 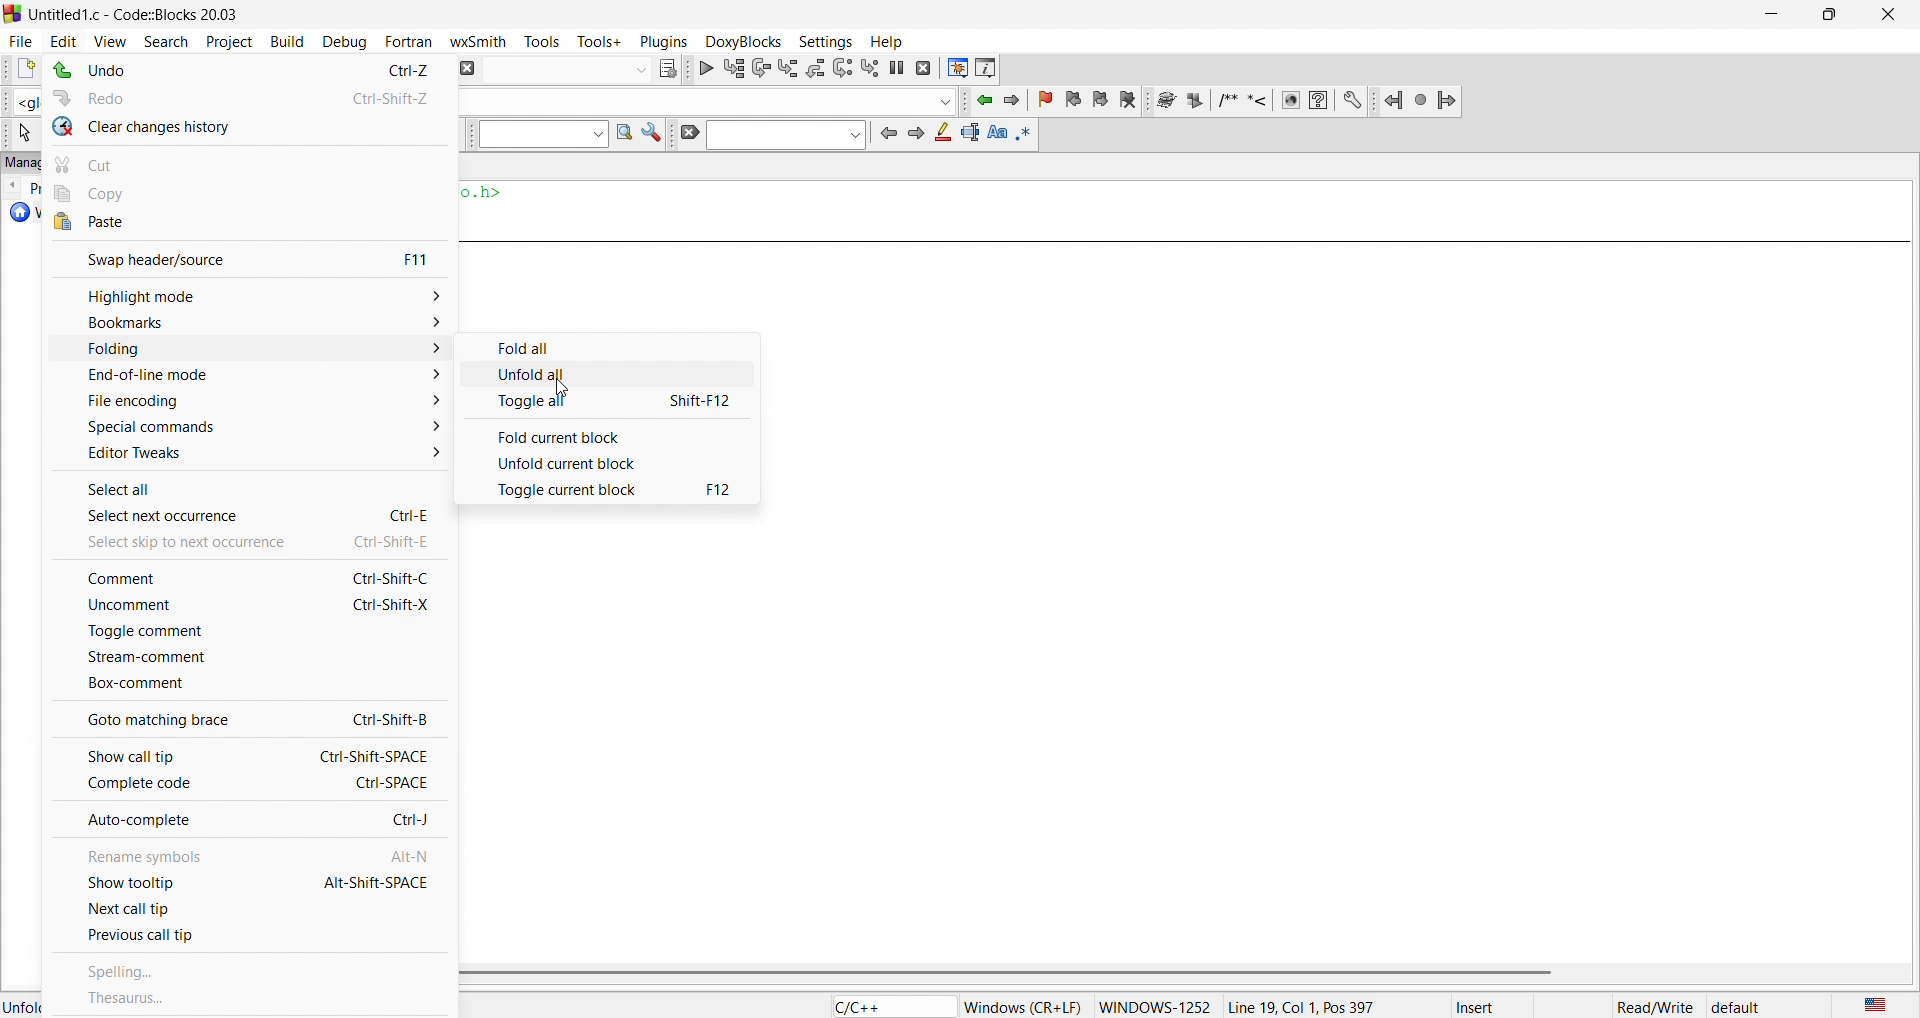 What do you see at coordinates (465, 67) in the screenshot?
I see `abort` at bounding box center [465, 67].